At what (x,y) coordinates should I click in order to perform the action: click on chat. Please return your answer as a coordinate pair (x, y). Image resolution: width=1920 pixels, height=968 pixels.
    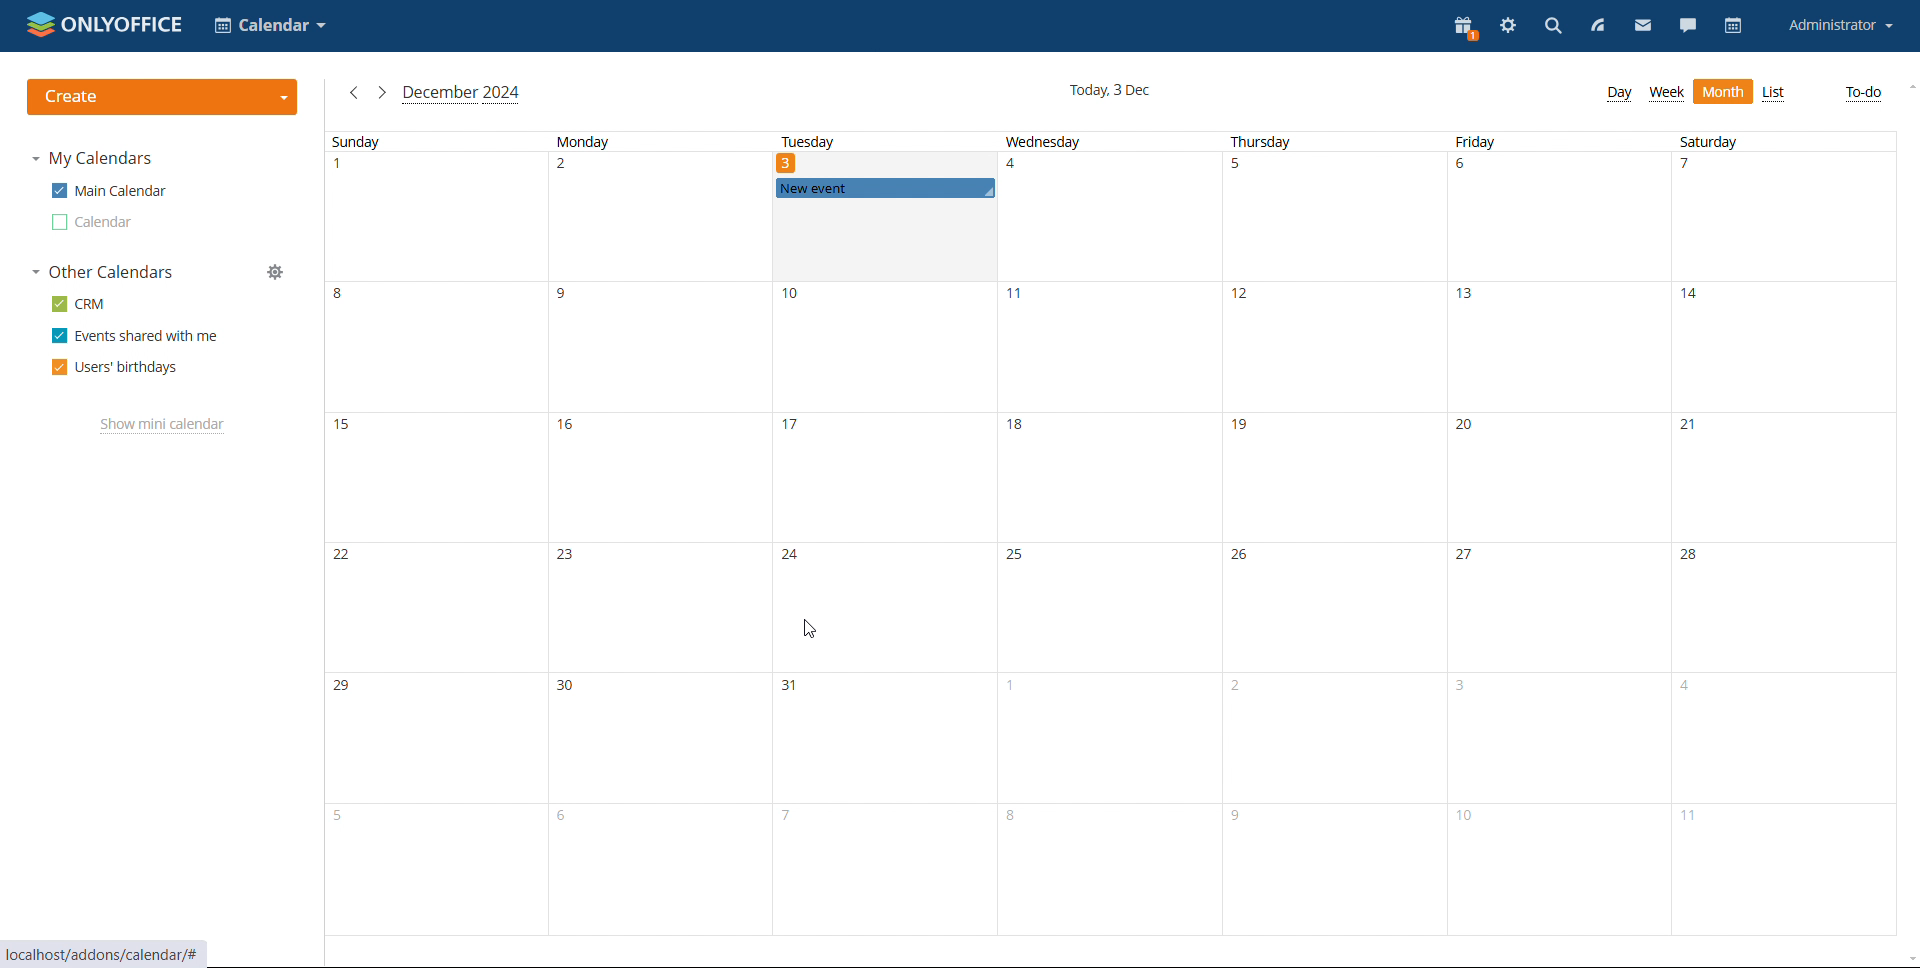
    Looking at the image, I should click on (1688, 27).